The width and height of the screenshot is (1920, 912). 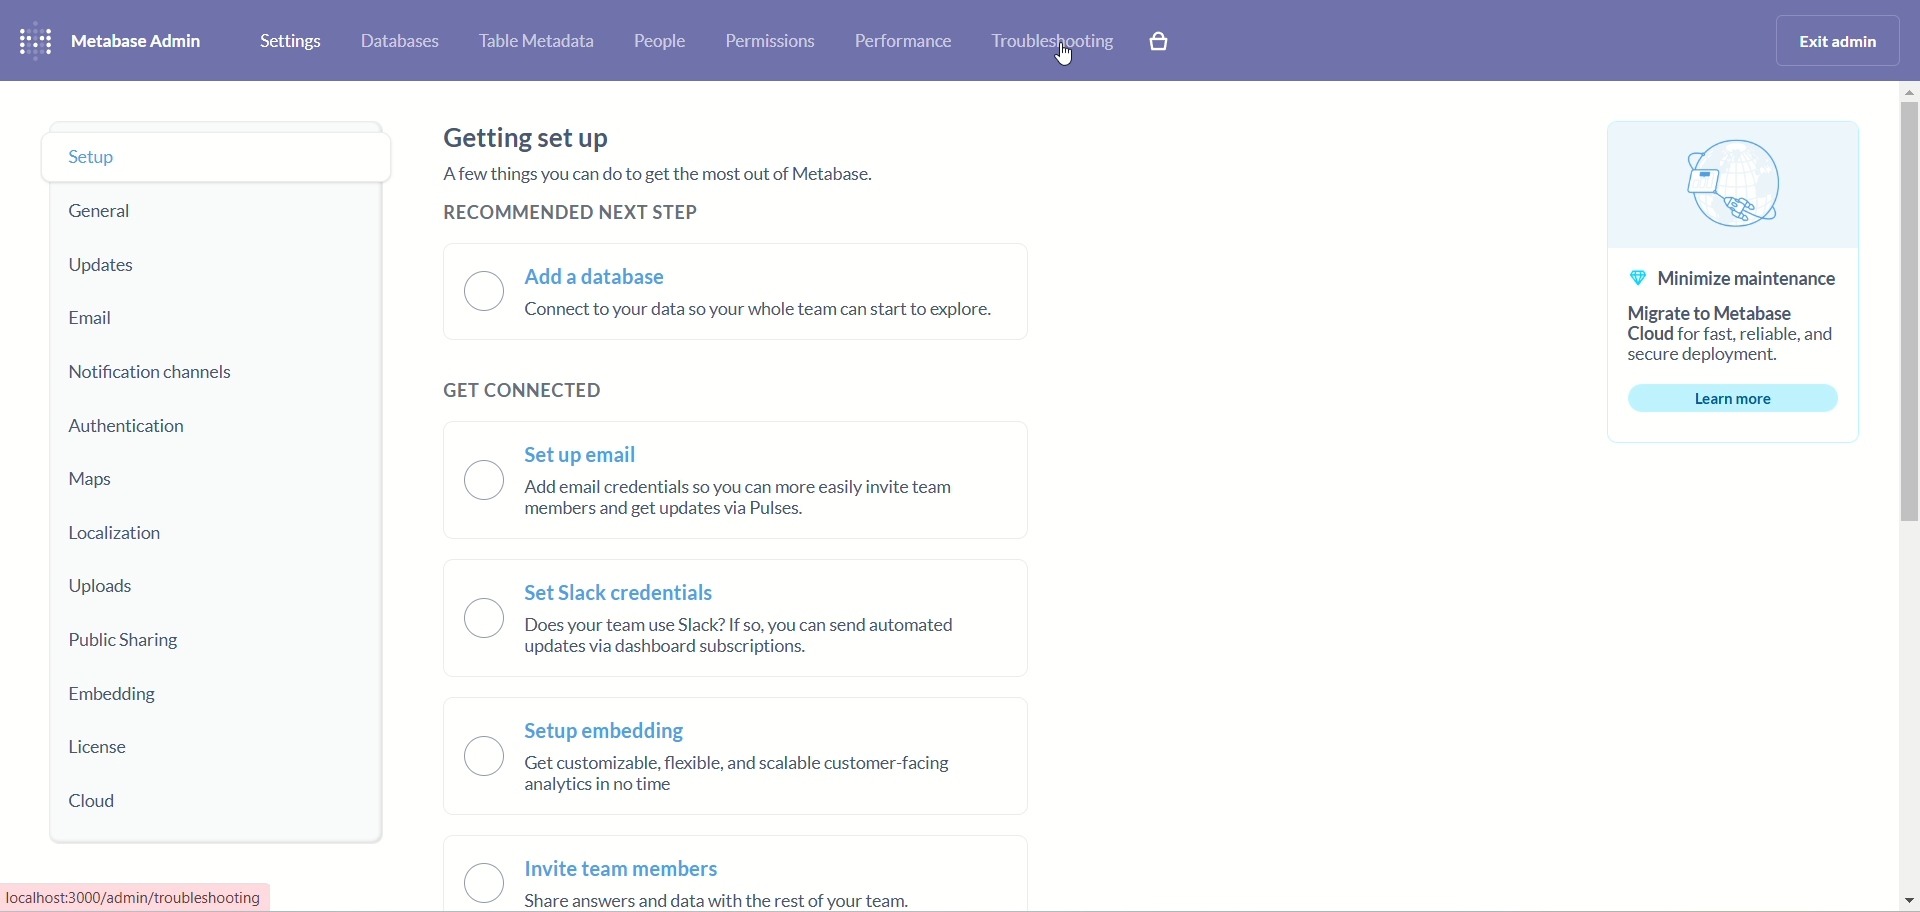 What do you see at coordinates (1733, 282) in the screenshot?
I see `text` at bounding box center [1733, 282].